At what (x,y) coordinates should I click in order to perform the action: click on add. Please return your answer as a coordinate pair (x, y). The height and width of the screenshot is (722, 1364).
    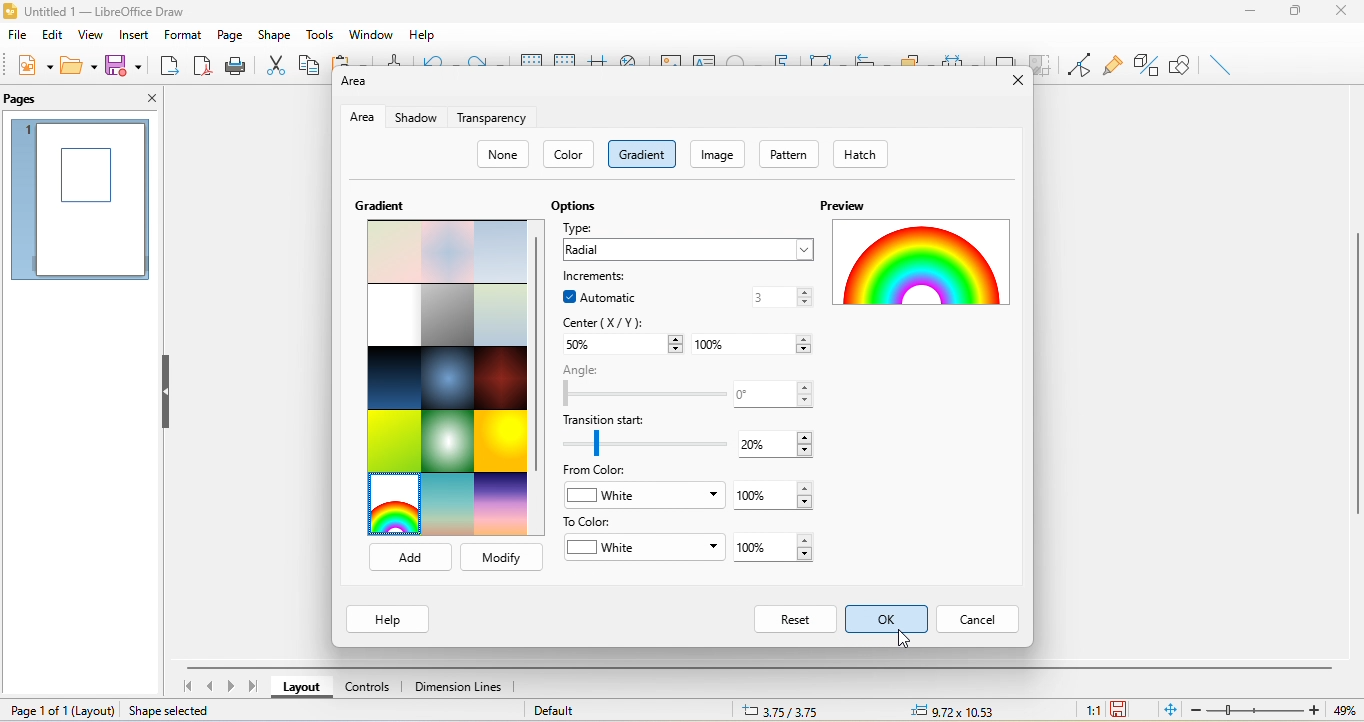
    Looking at the image, I should click on (410, 558).